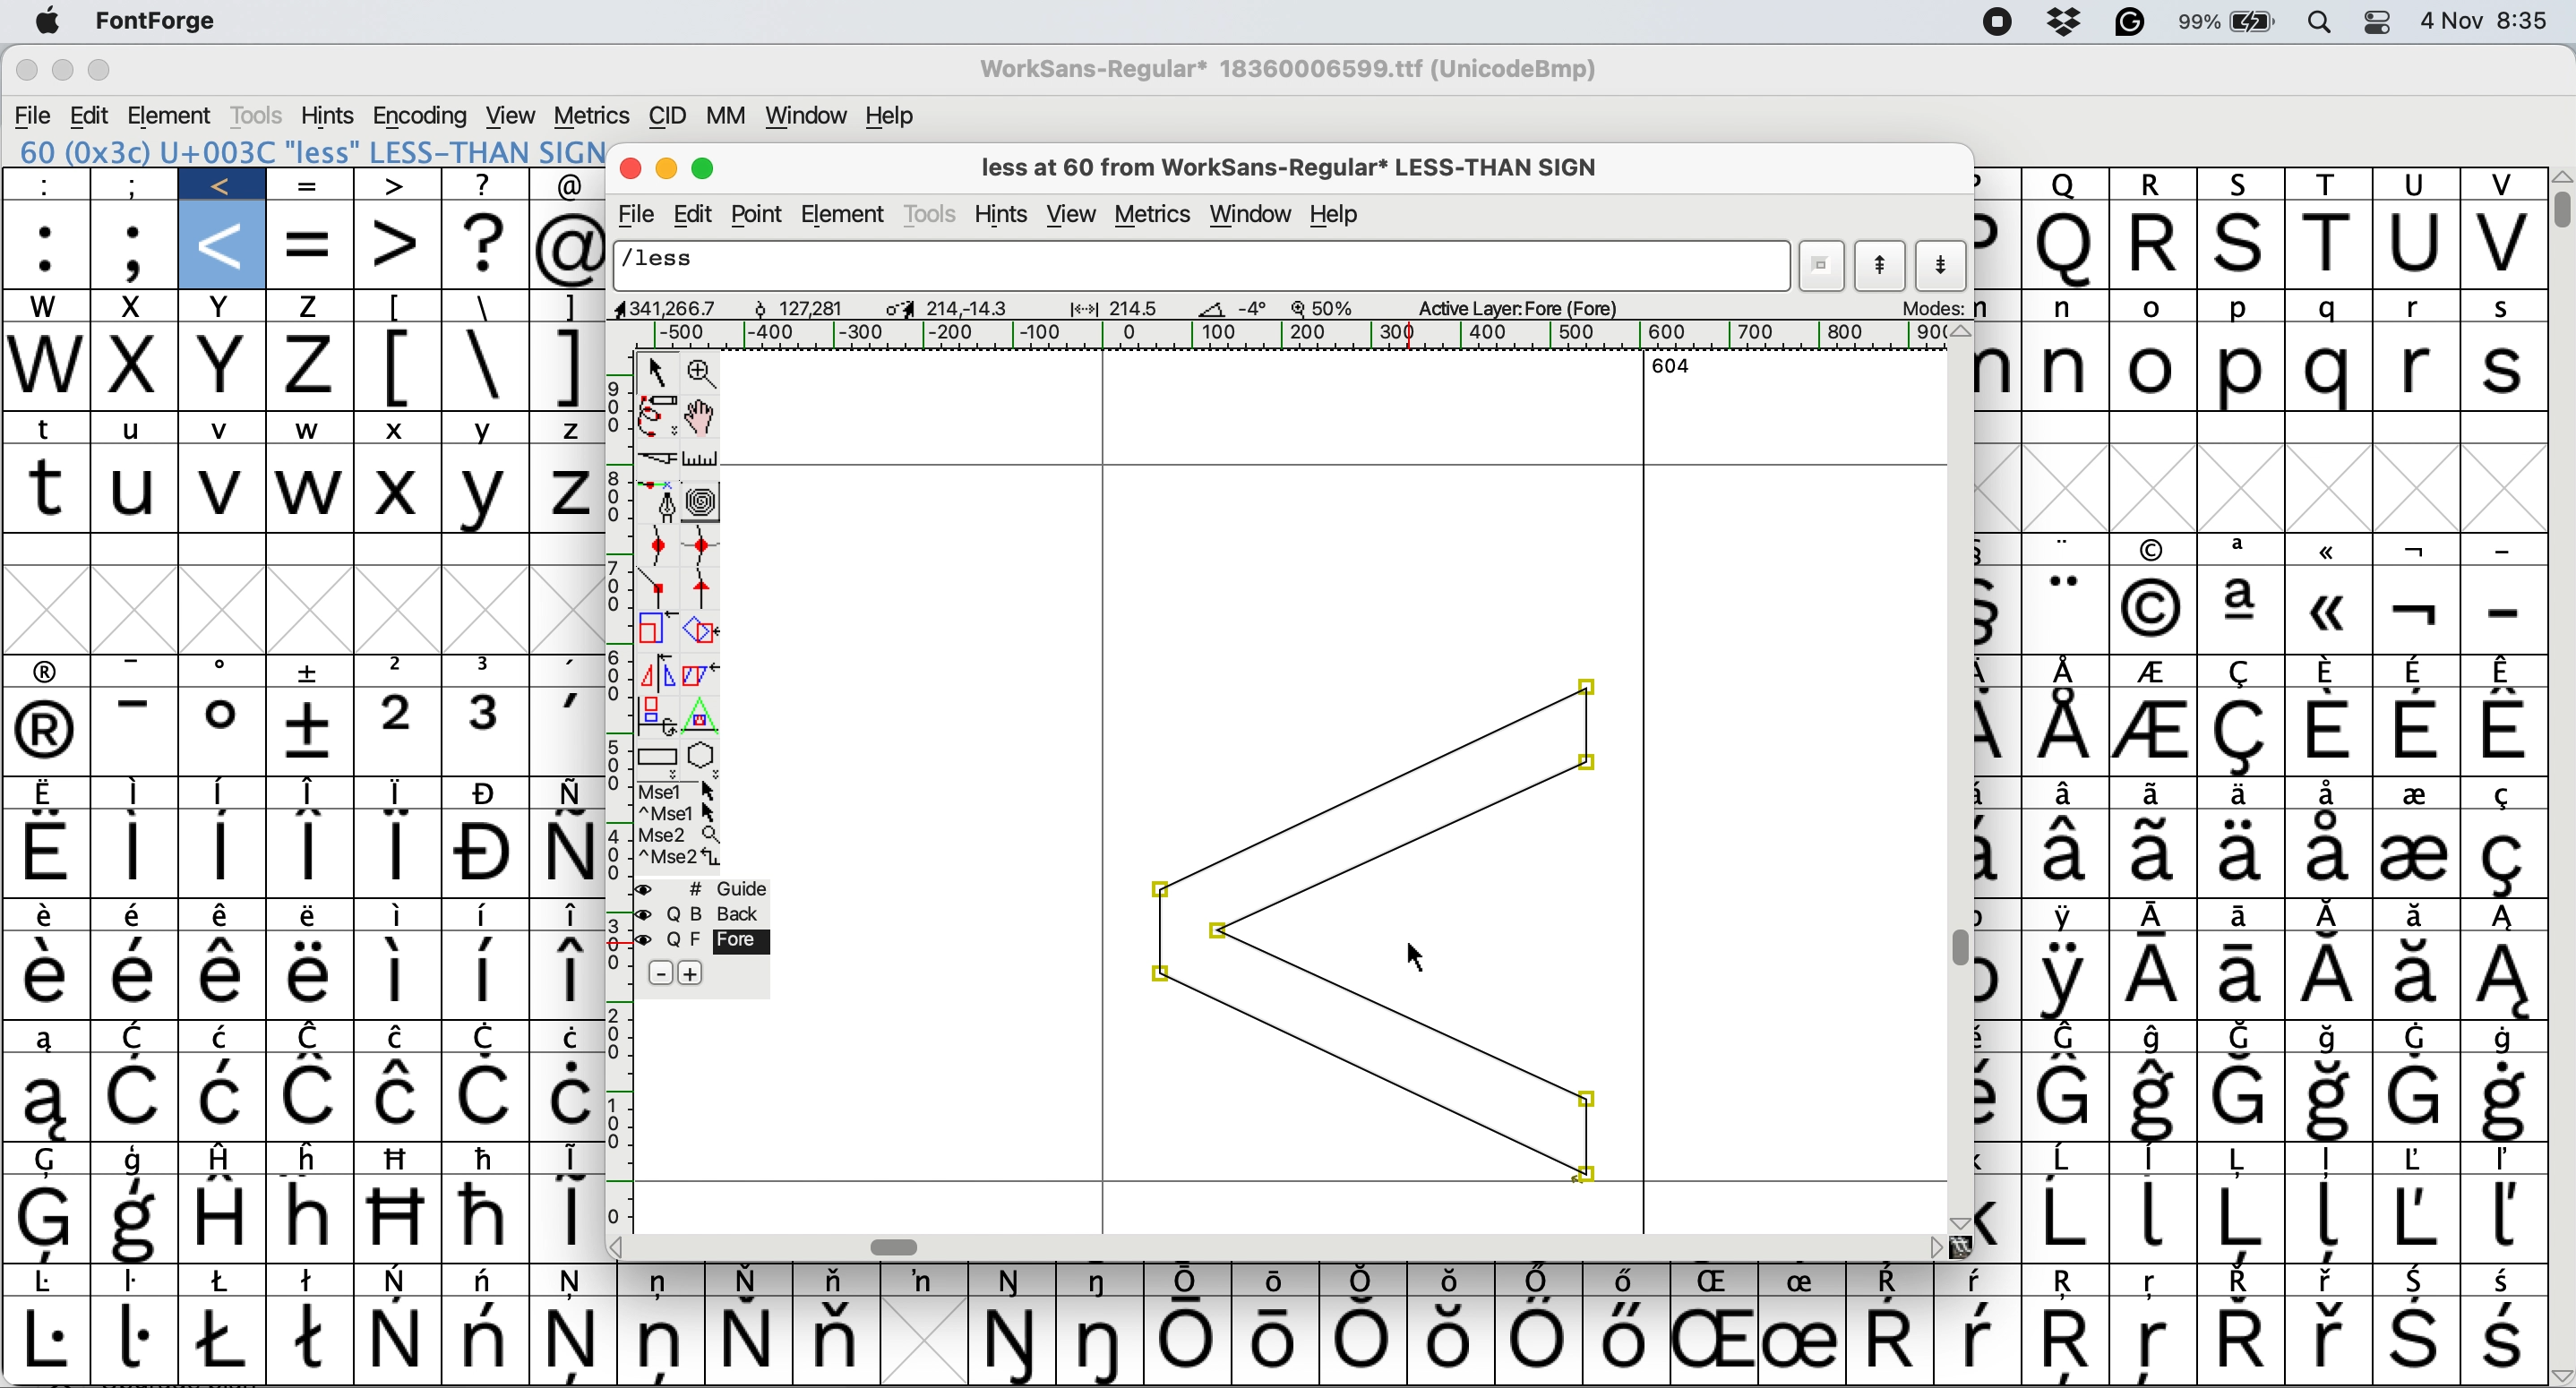 This screenshot has width=2576, height=1388. Describe the element at coordinates (572, 185) in the screenshot. I see `@` at that location.